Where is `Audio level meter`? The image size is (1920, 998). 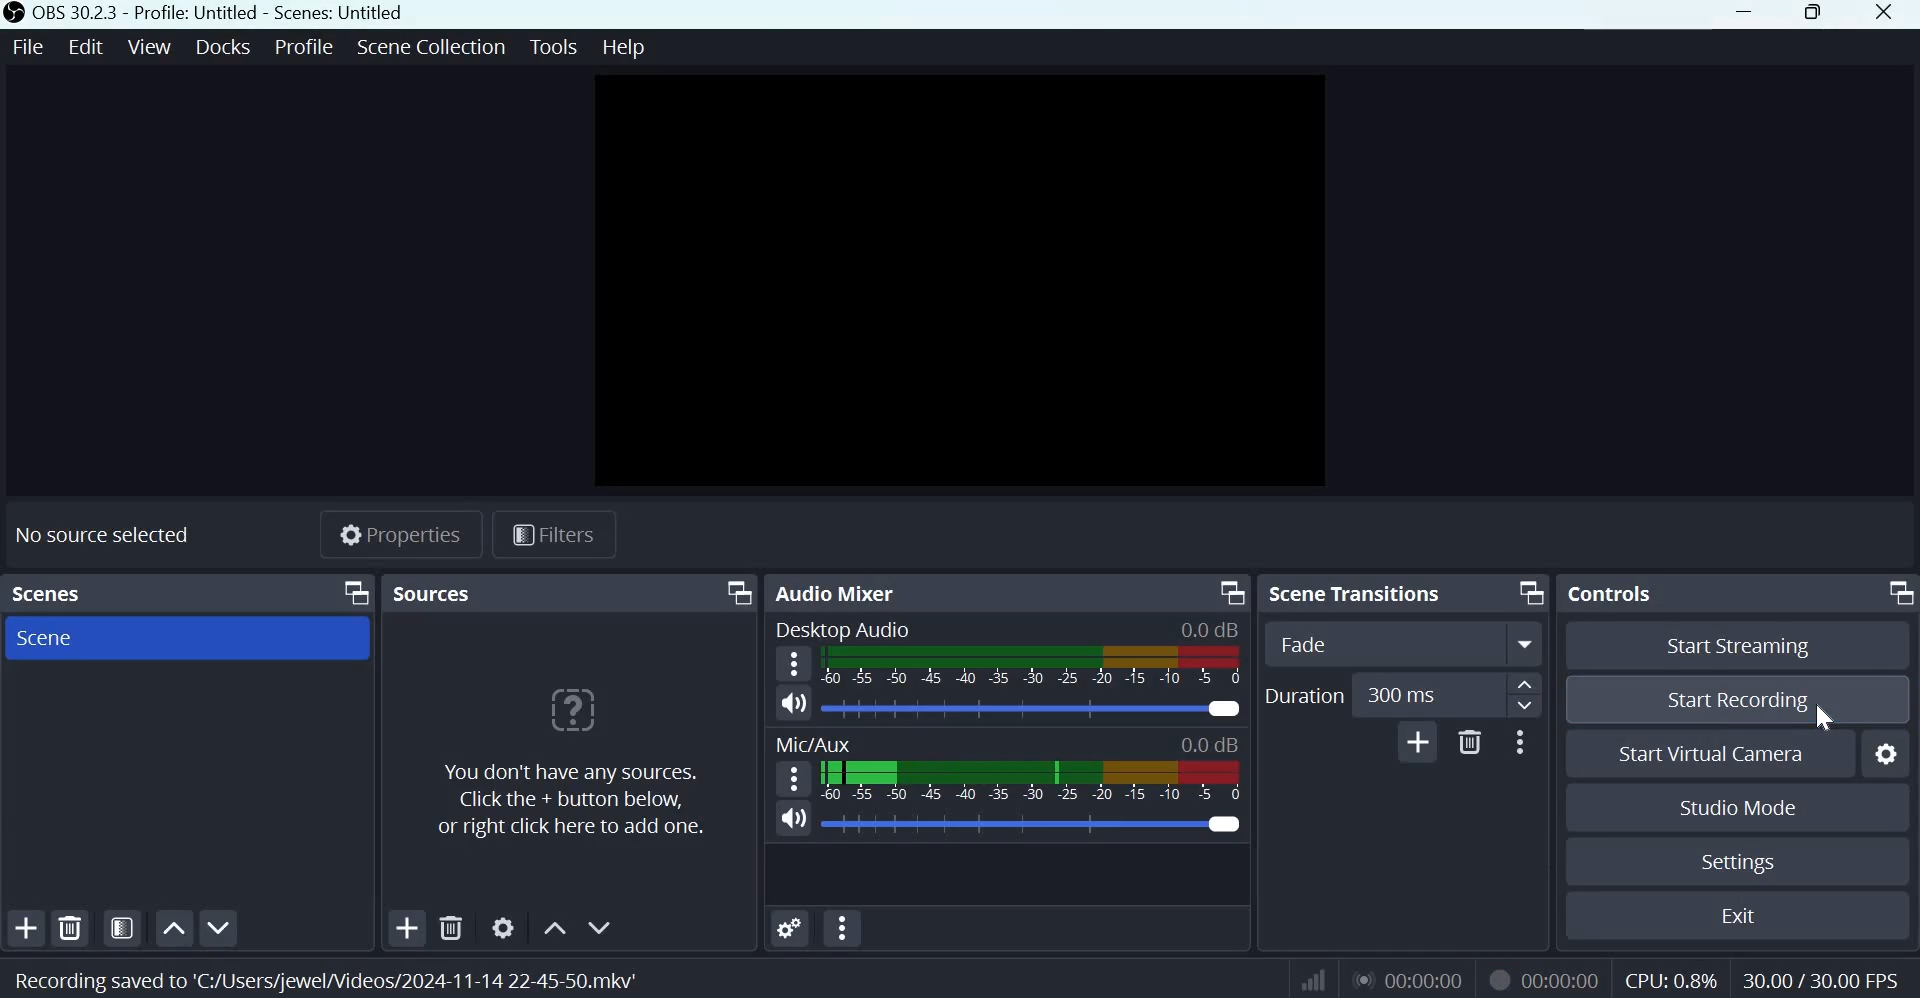 Audio level meter is located at coordinates (1003, 708).